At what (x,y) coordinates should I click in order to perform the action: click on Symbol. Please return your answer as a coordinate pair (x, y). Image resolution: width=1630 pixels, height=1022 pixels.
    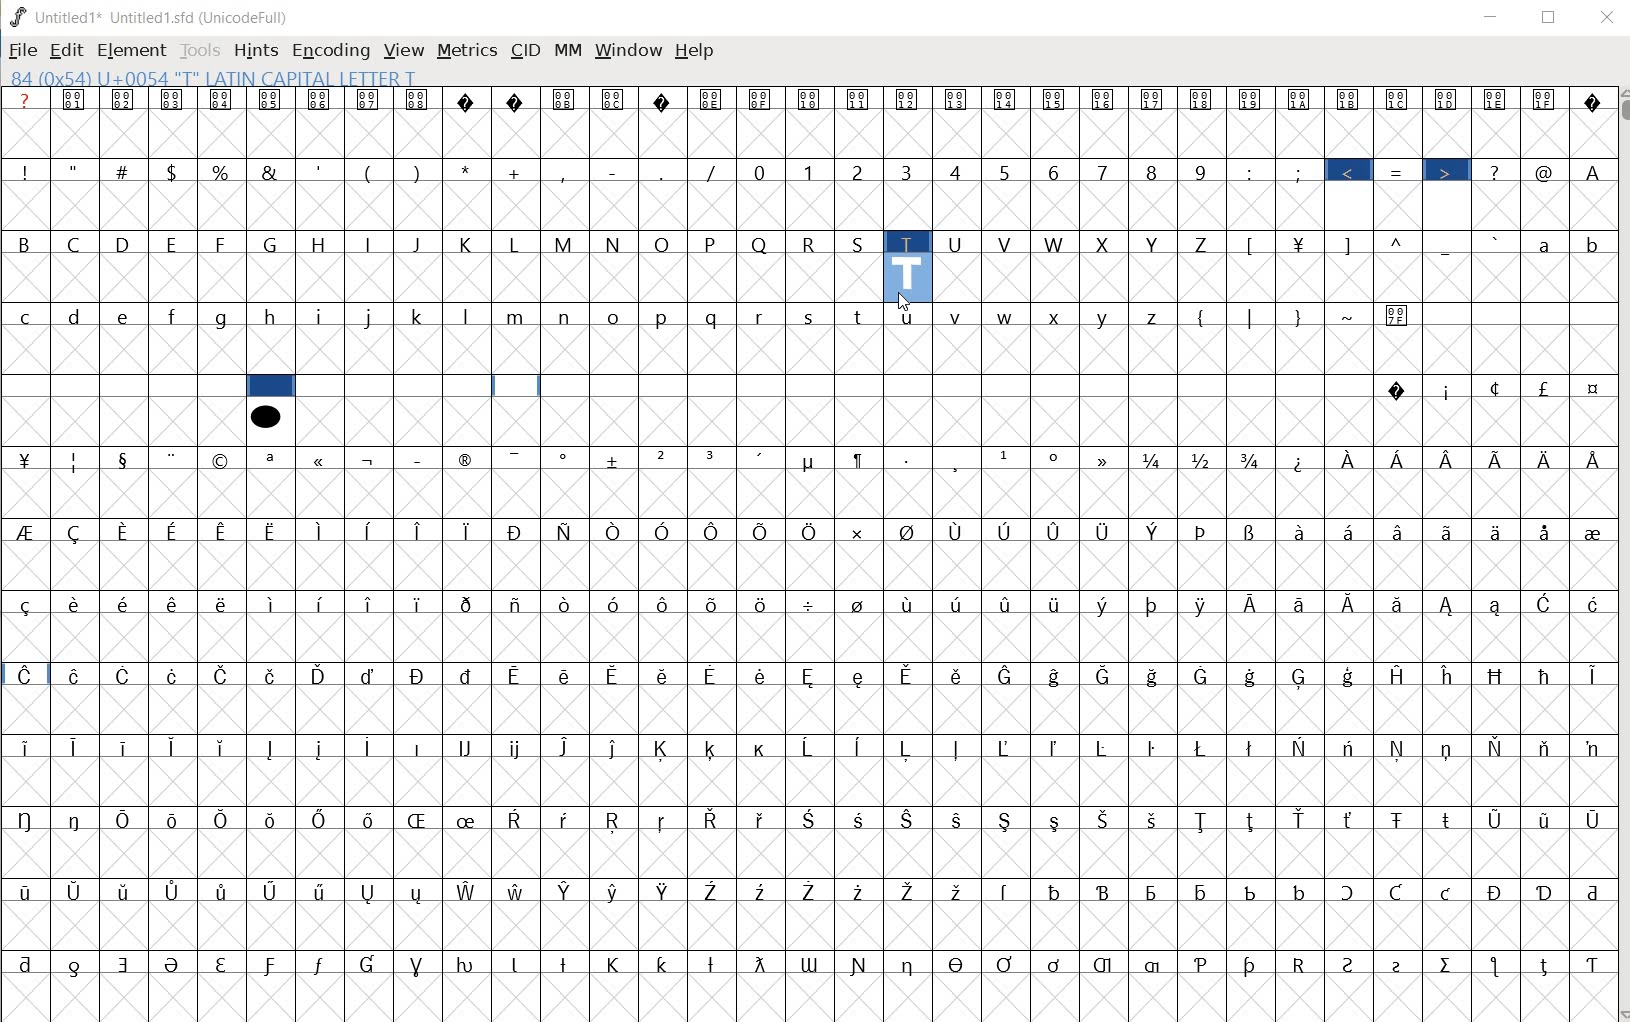
    Looking at the image, I should click on (1156, 604).